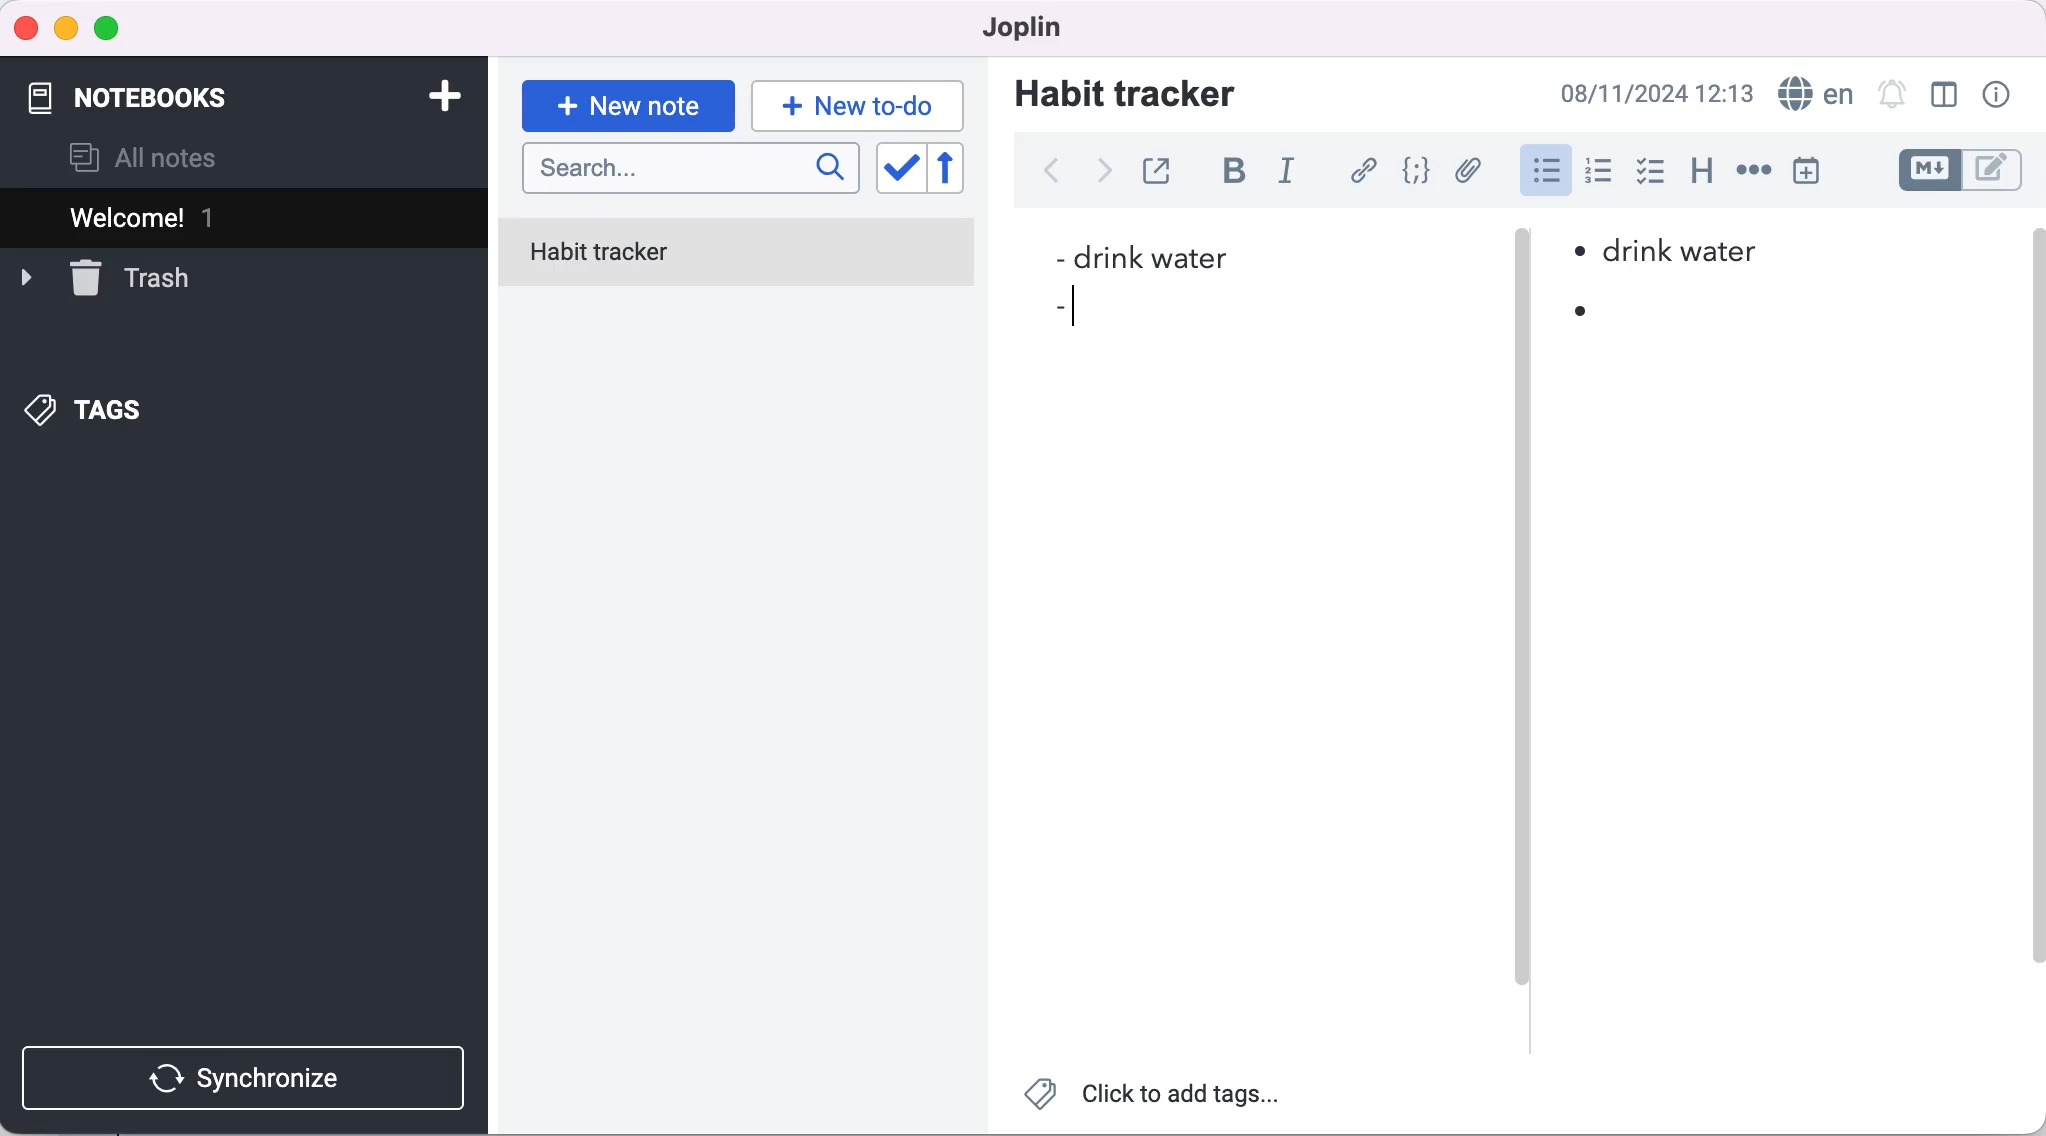  I want to click on close, so click(27, 27).